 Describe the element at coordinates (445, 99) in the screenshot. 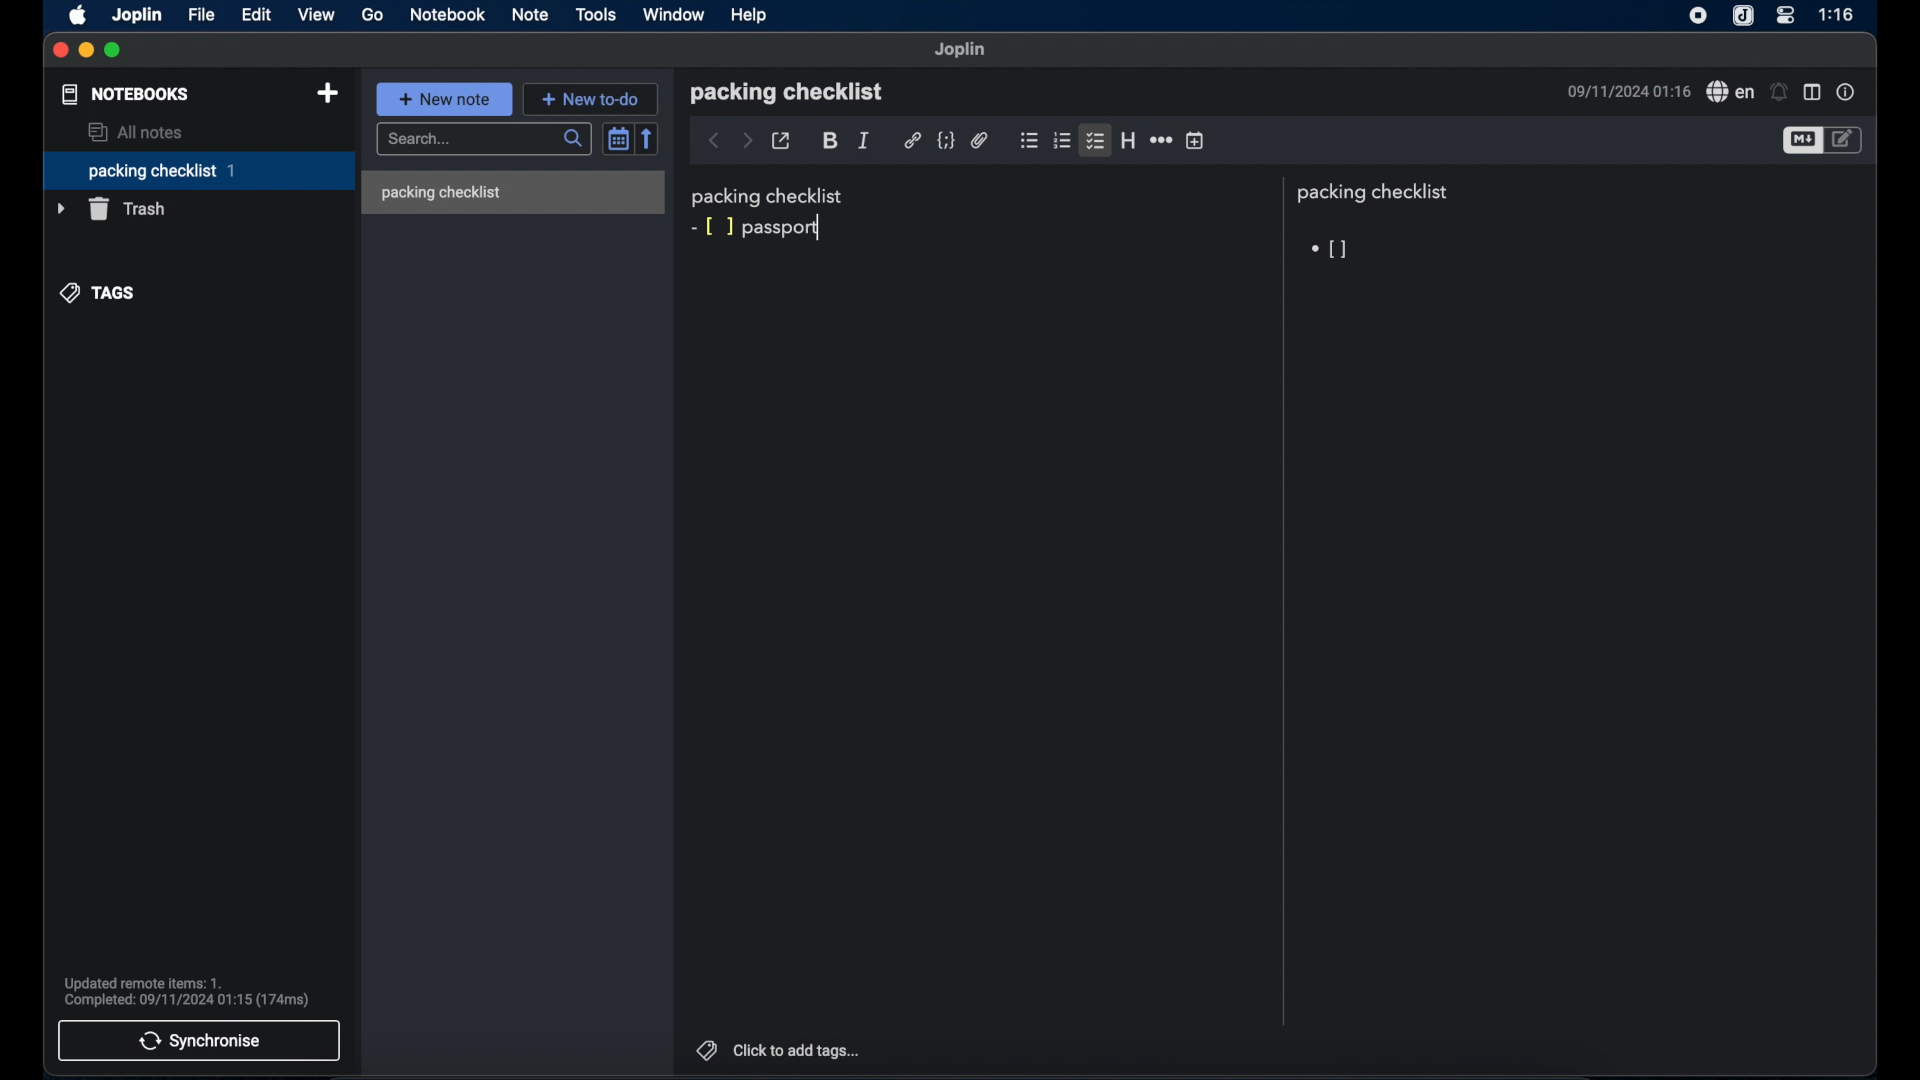

I see `new note` at that location.